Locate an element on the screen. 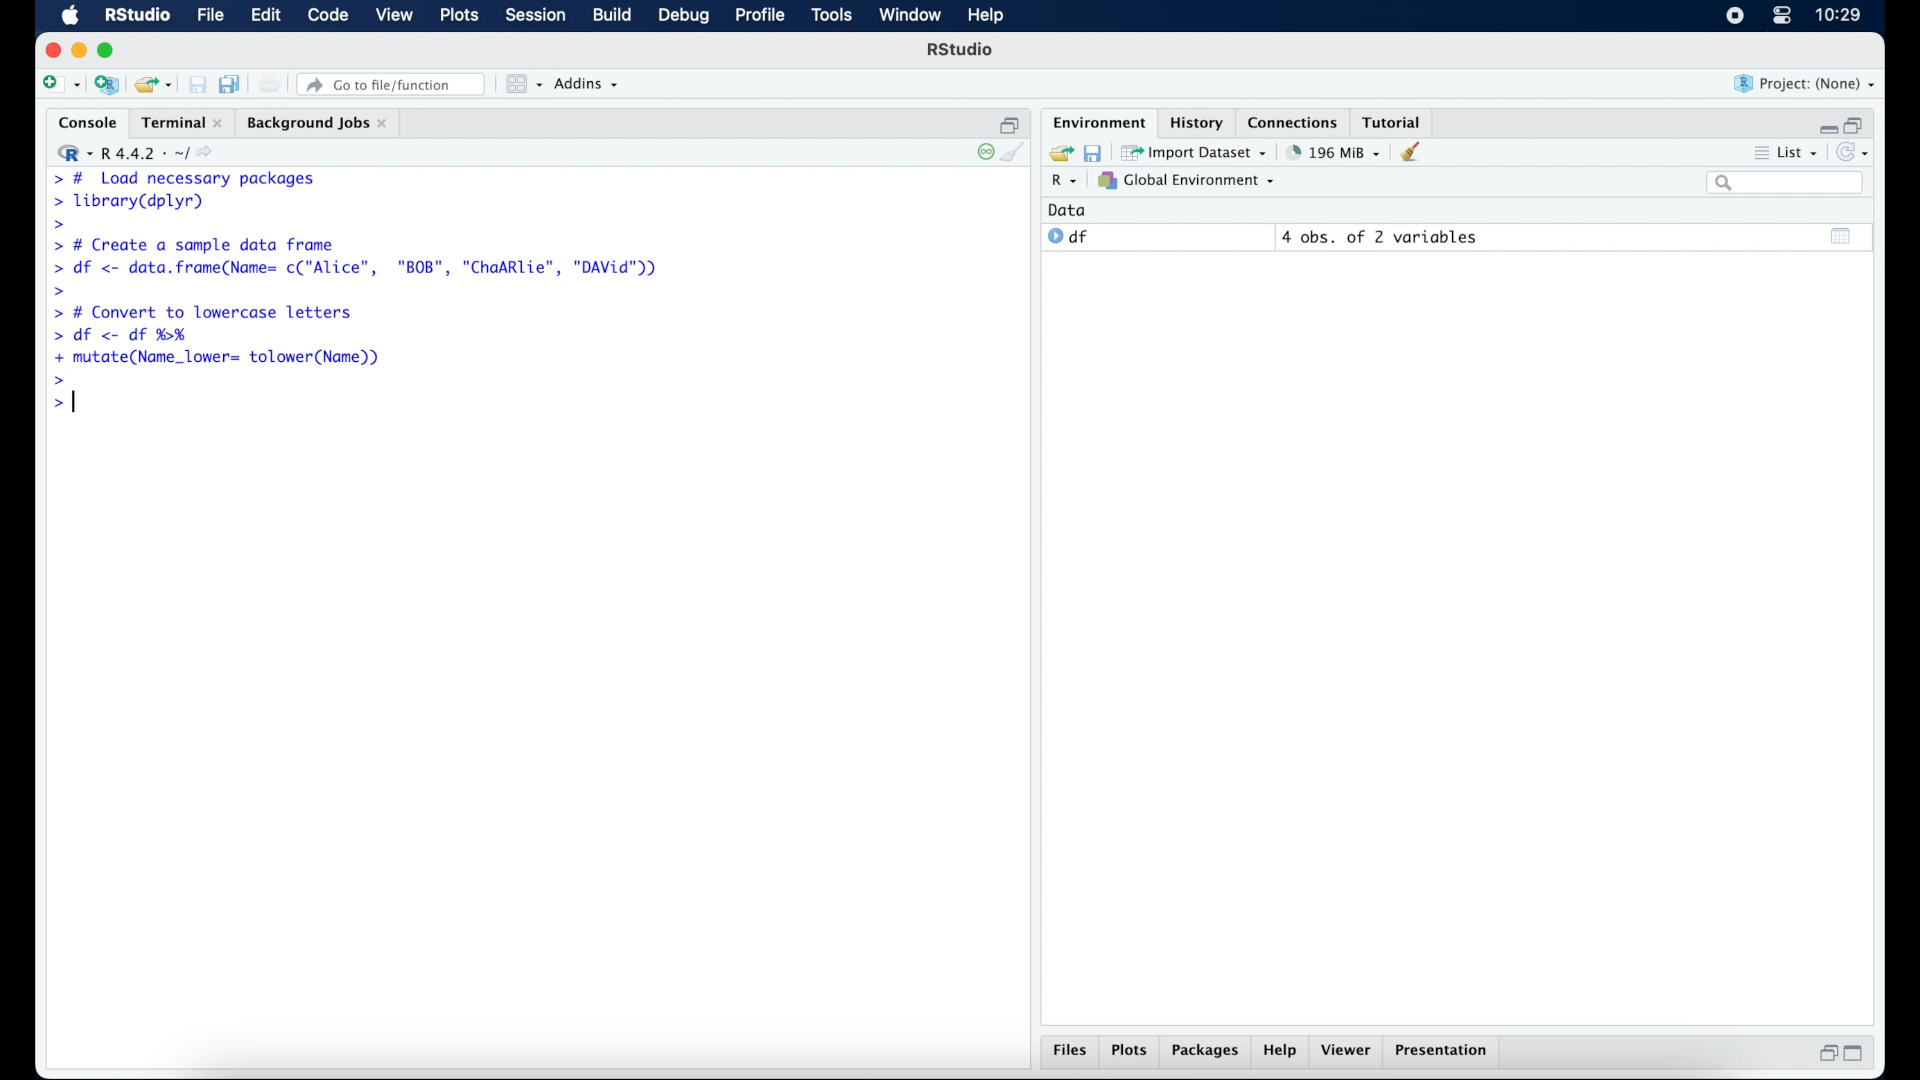 This screenshot has height=1080, width=1920. command prompt is located at coordinates (60, 380).